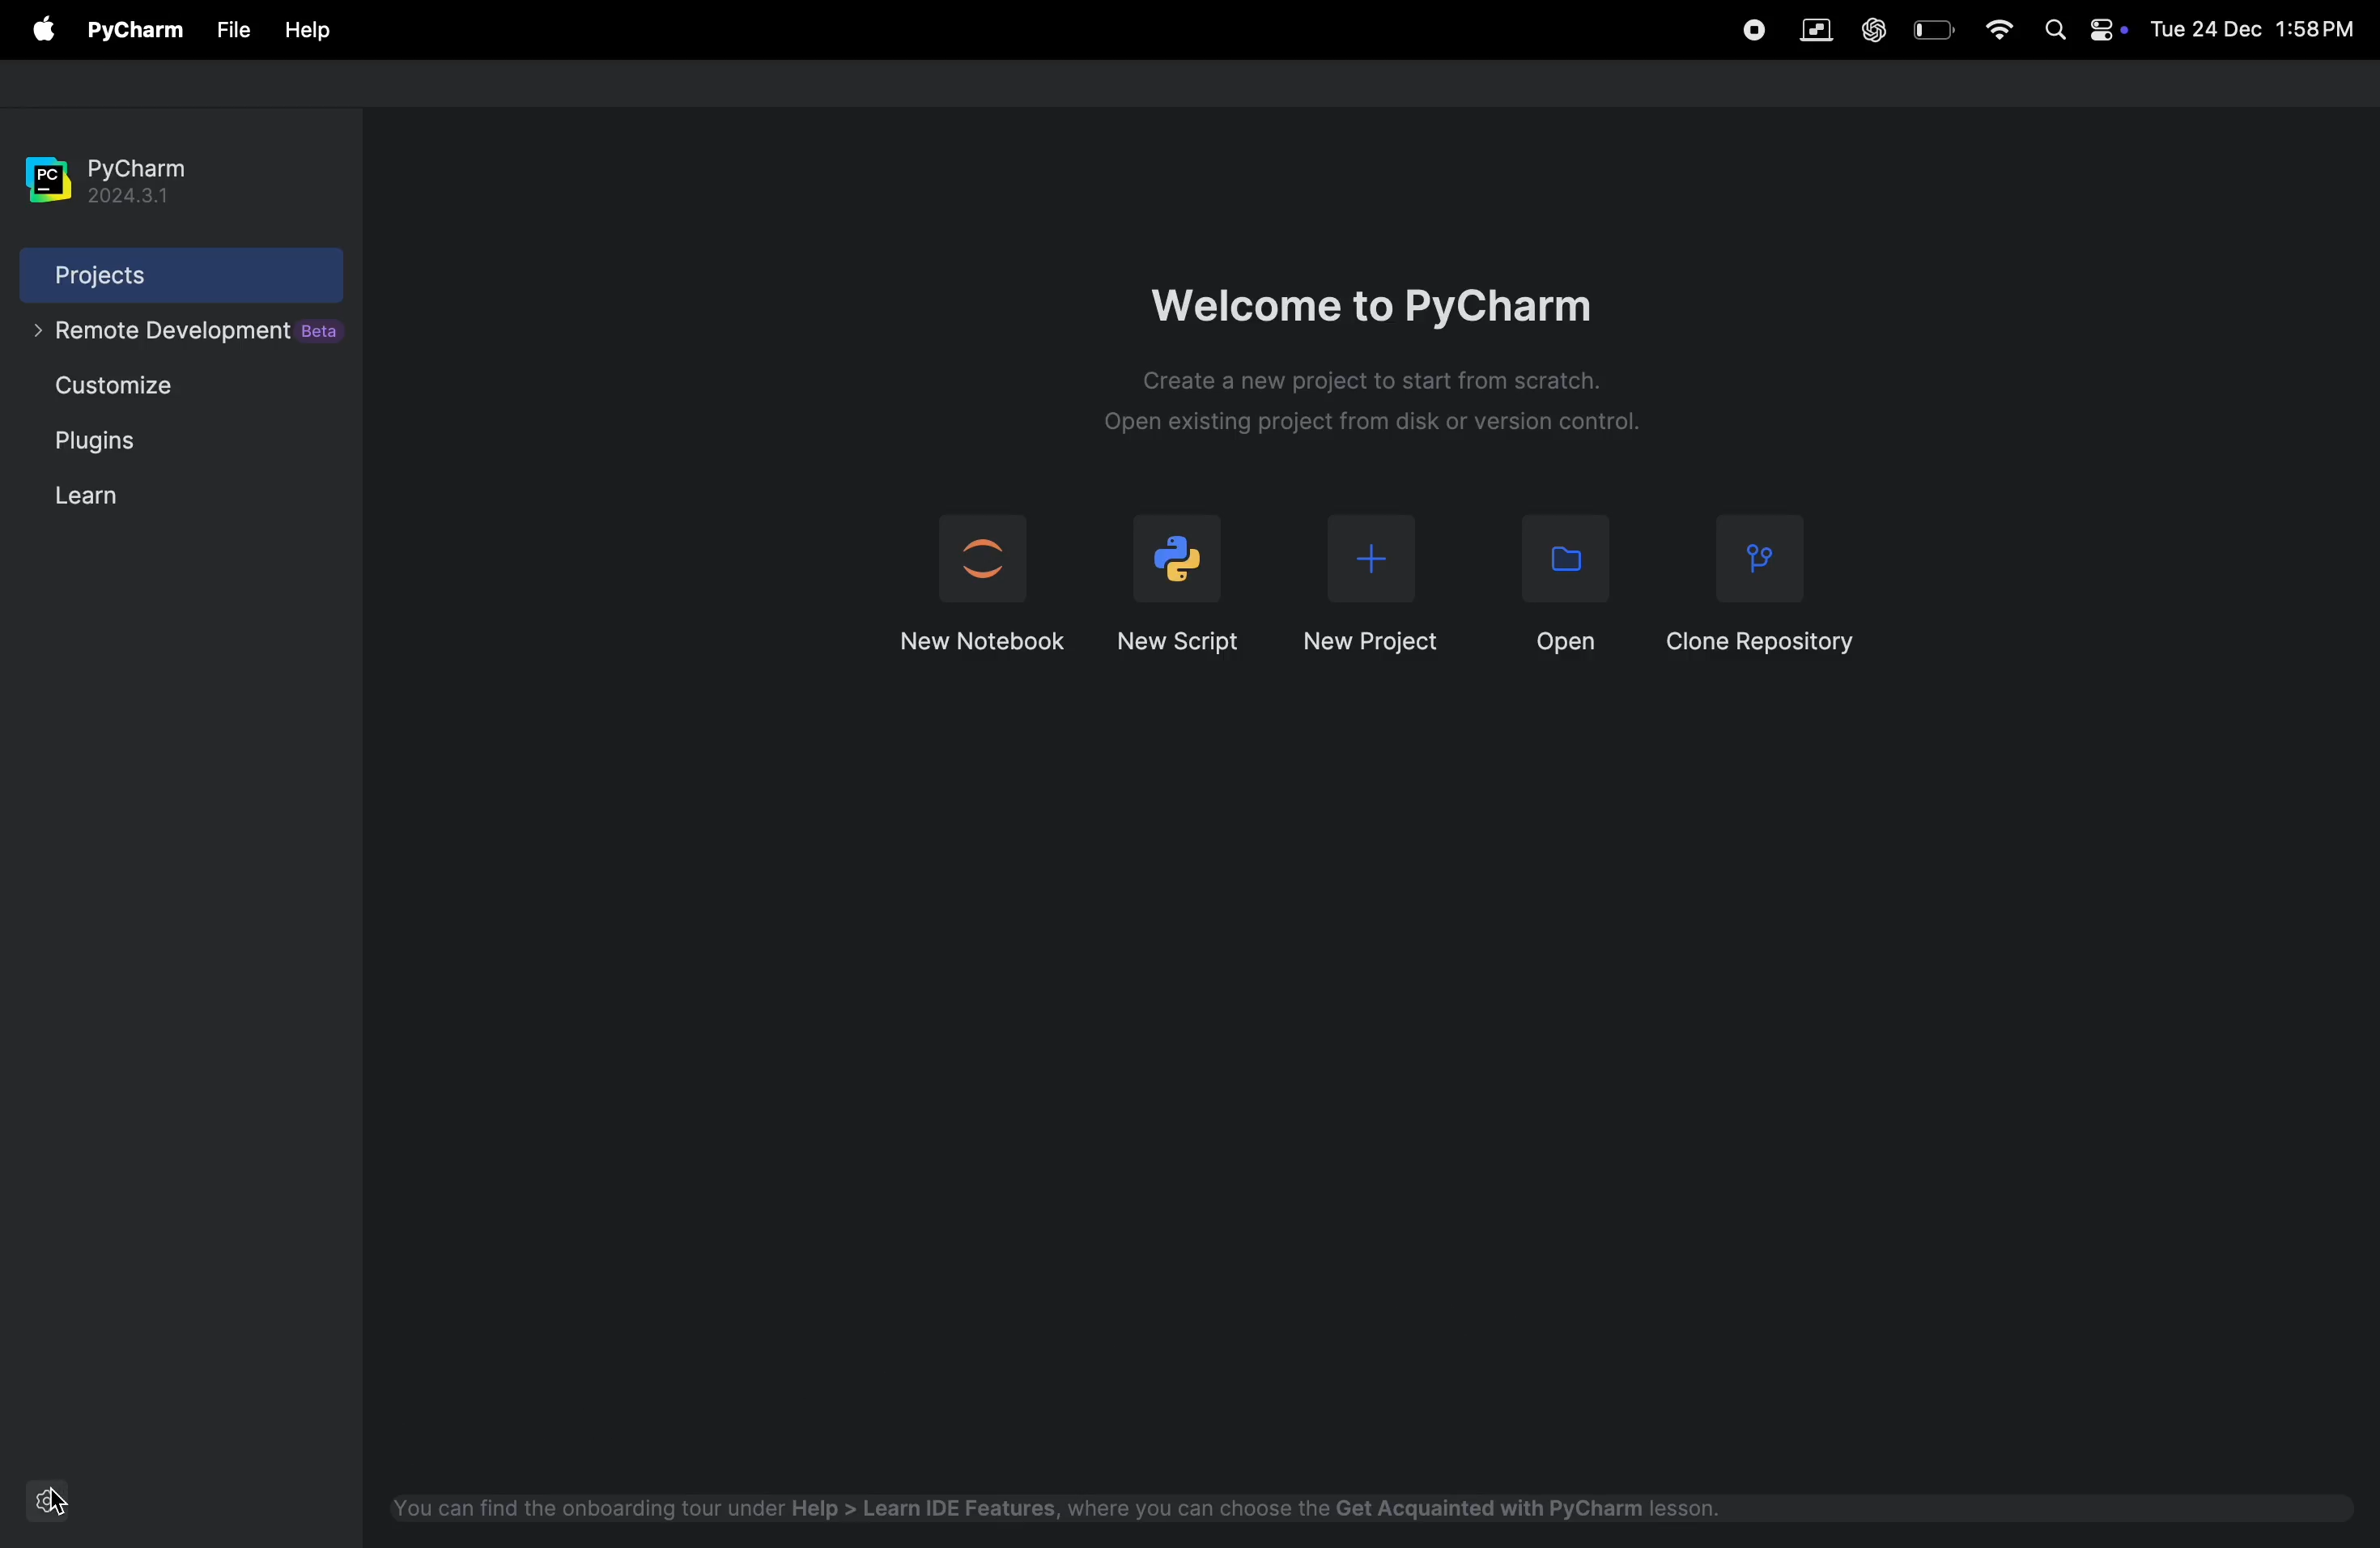 Image resolution: width=2380 pixels, height=1548 pixels. Describe the element at coordinates (1998, 33) in the screenshot. I see `wifi` at that location.